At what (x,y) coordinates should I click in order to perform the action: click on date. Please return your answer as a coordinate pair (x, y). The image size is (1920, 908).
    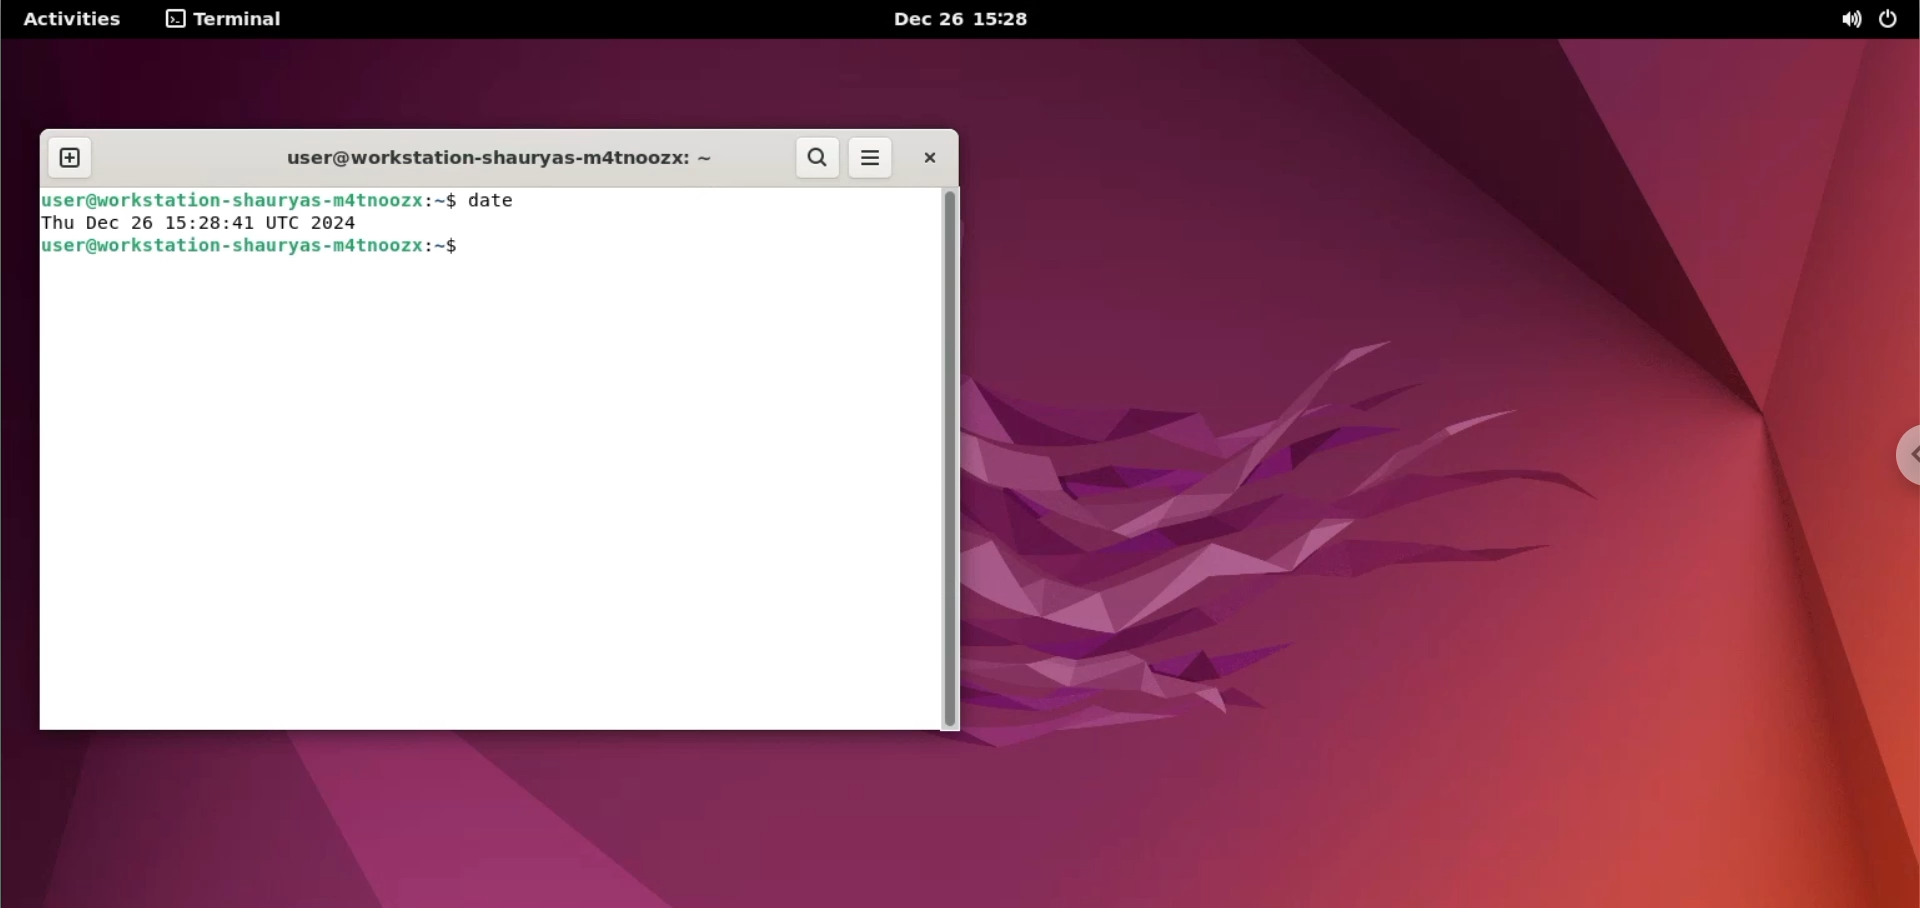
    Looking at the image, I should click on (505, 201).